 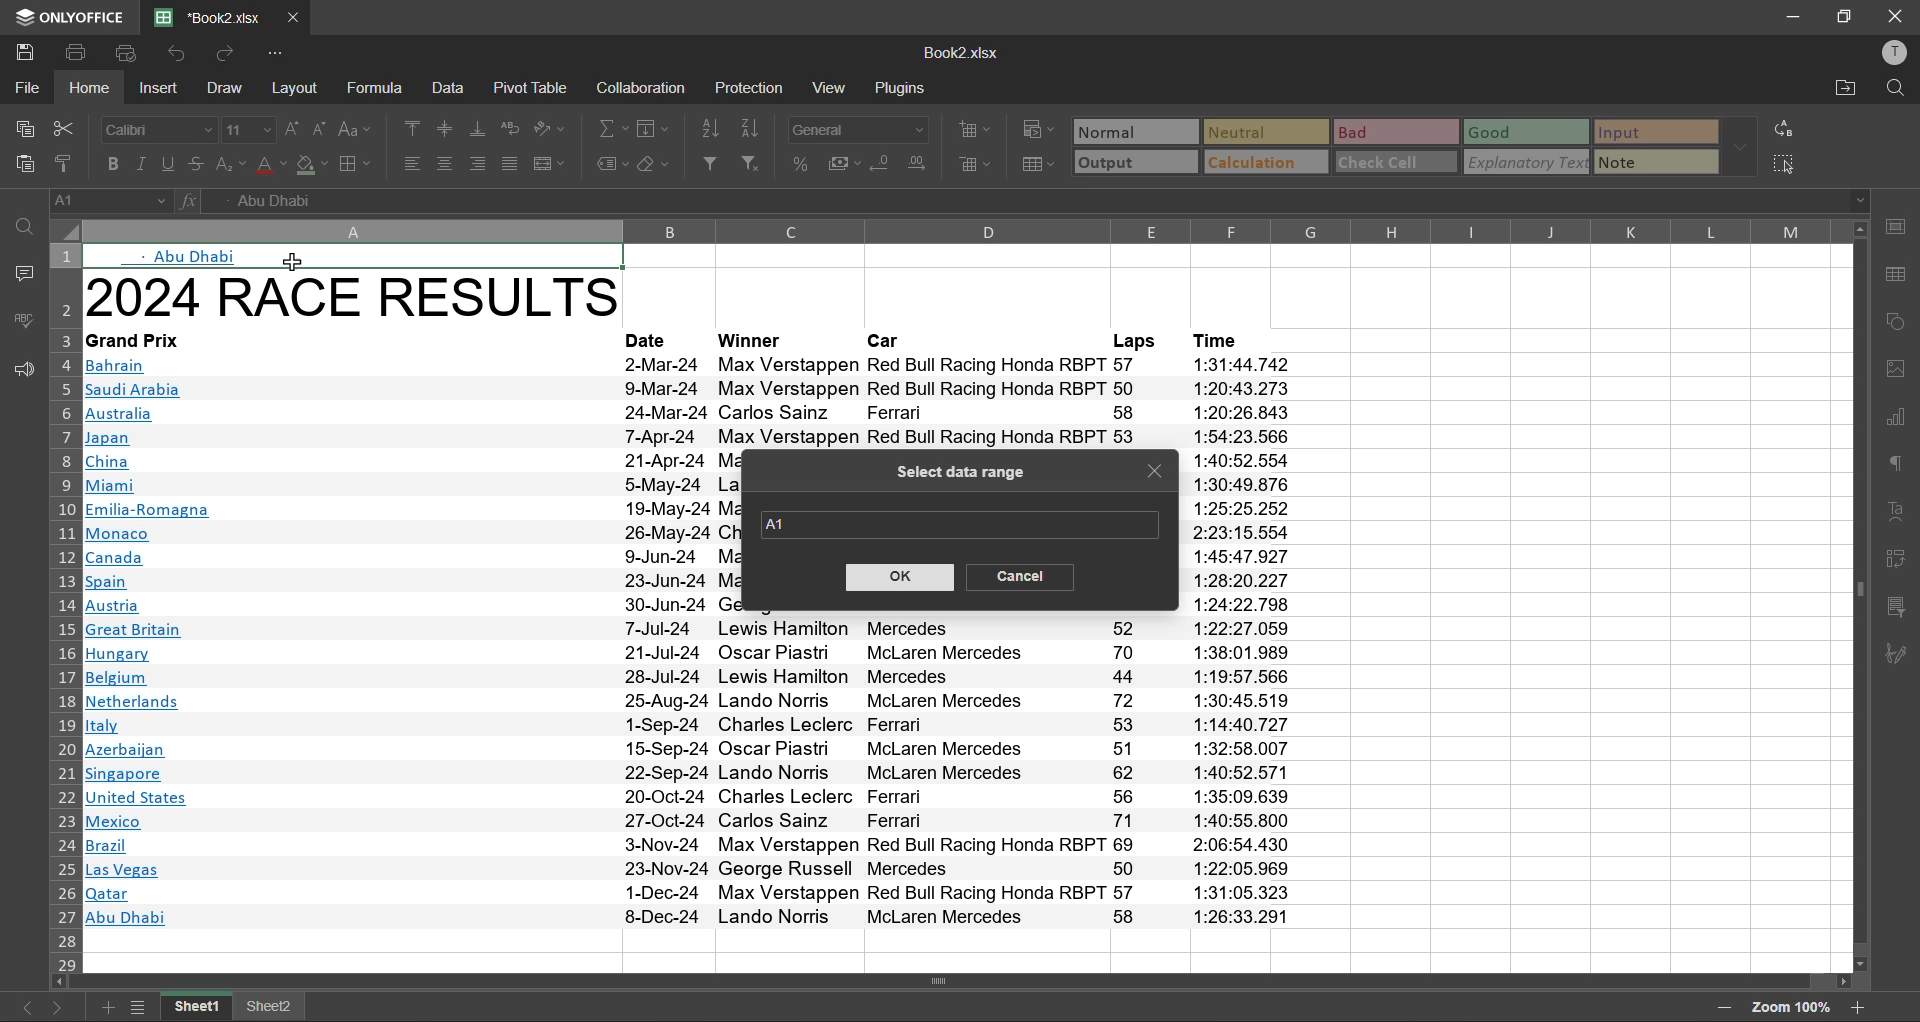 What do you see at coordinates (161, 131) in the screenshot?
I see `font style` at bounding box center [161, 131].